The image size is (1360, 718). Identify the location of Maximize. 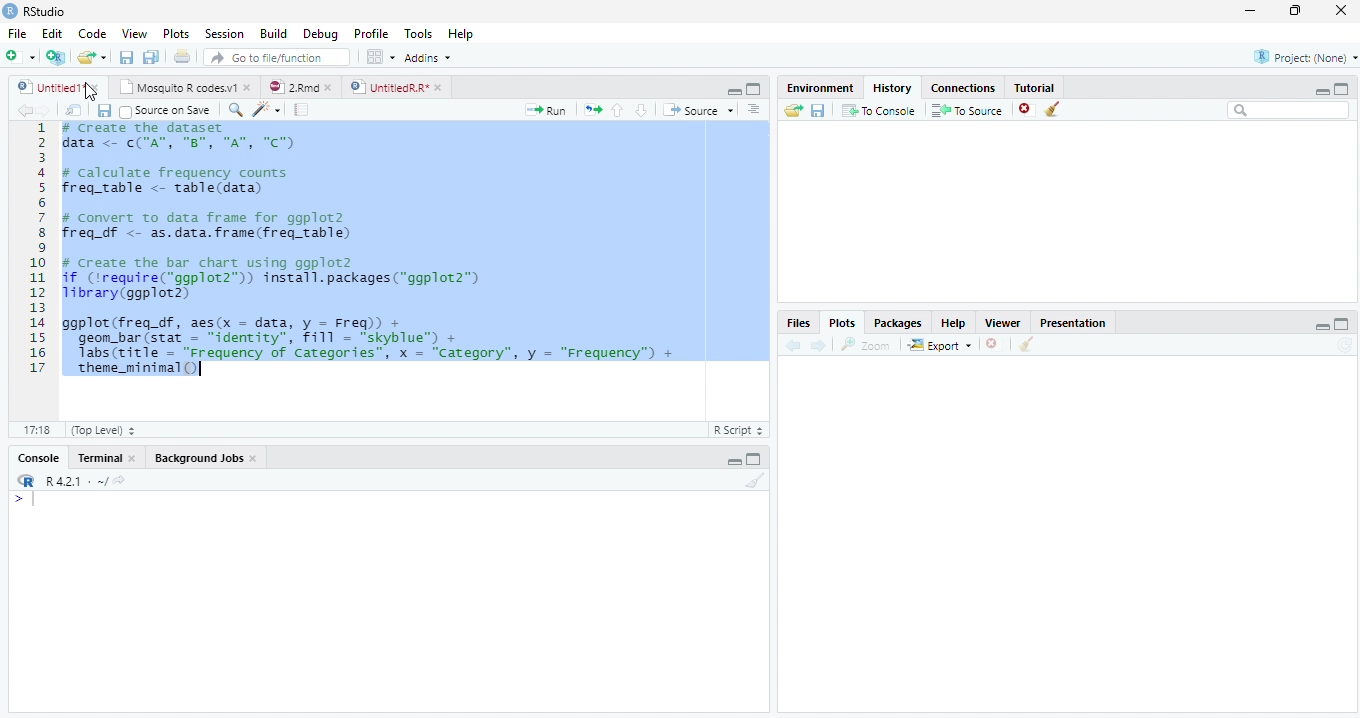
(1297, 13).